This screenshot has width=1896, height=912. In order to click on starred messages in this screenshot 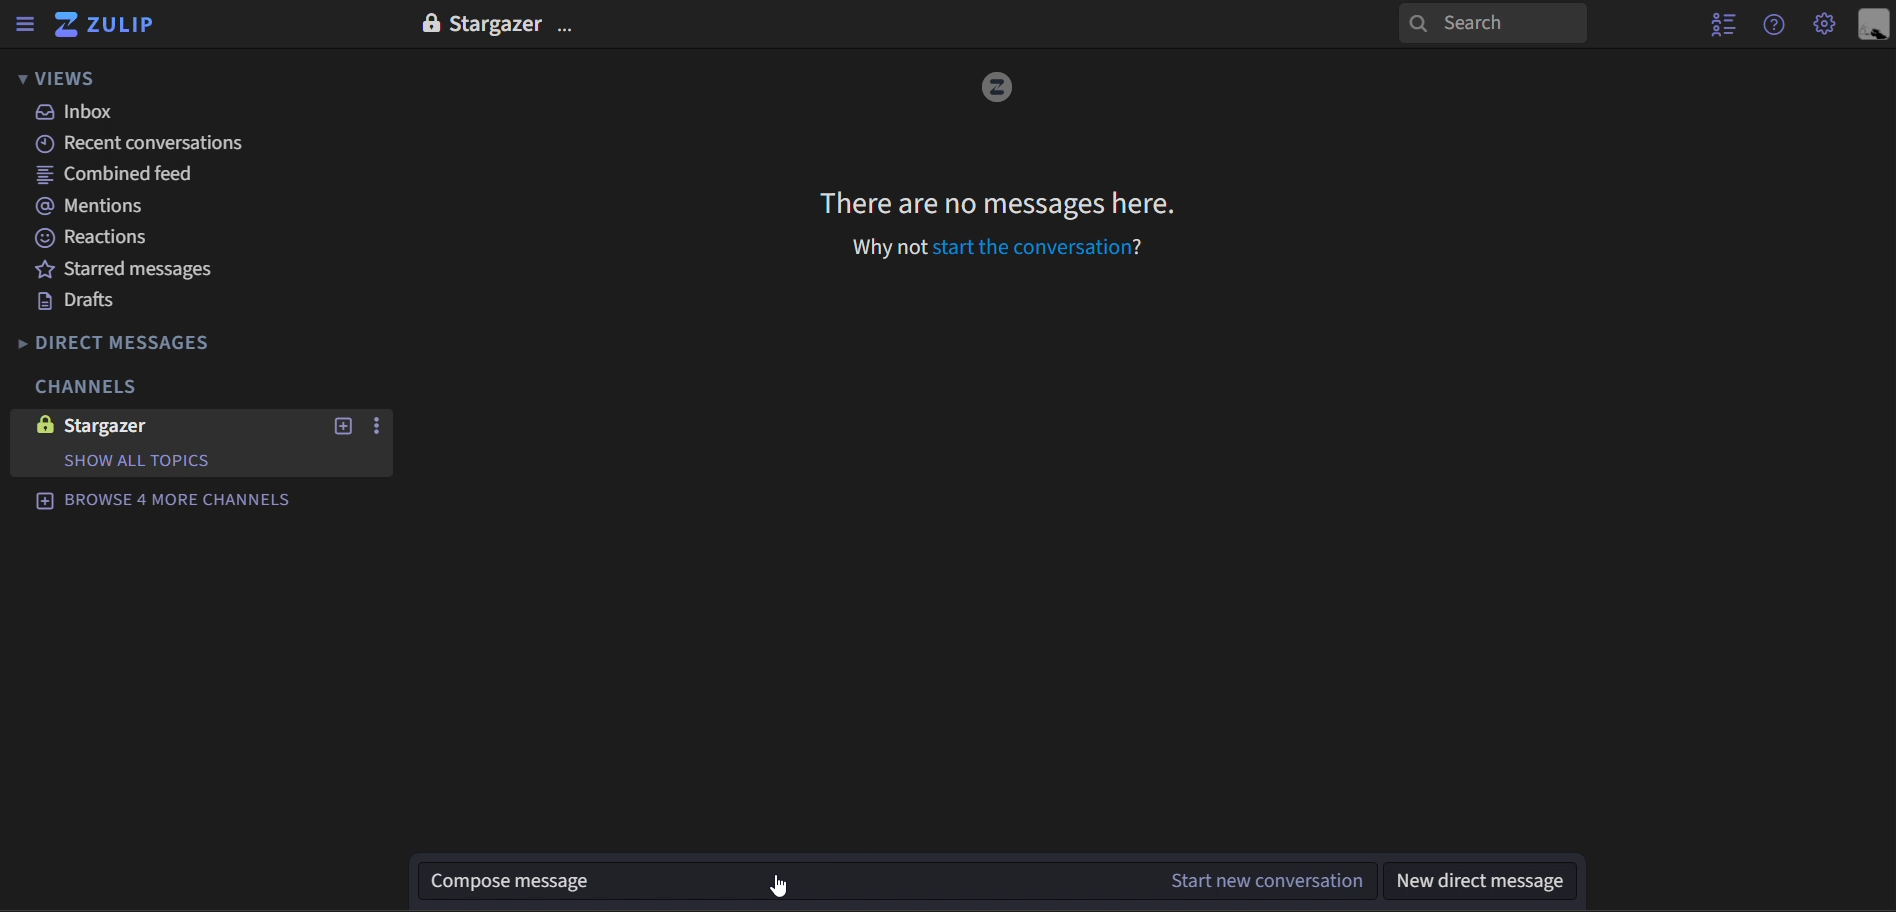, I will do `click(154, 271)`.